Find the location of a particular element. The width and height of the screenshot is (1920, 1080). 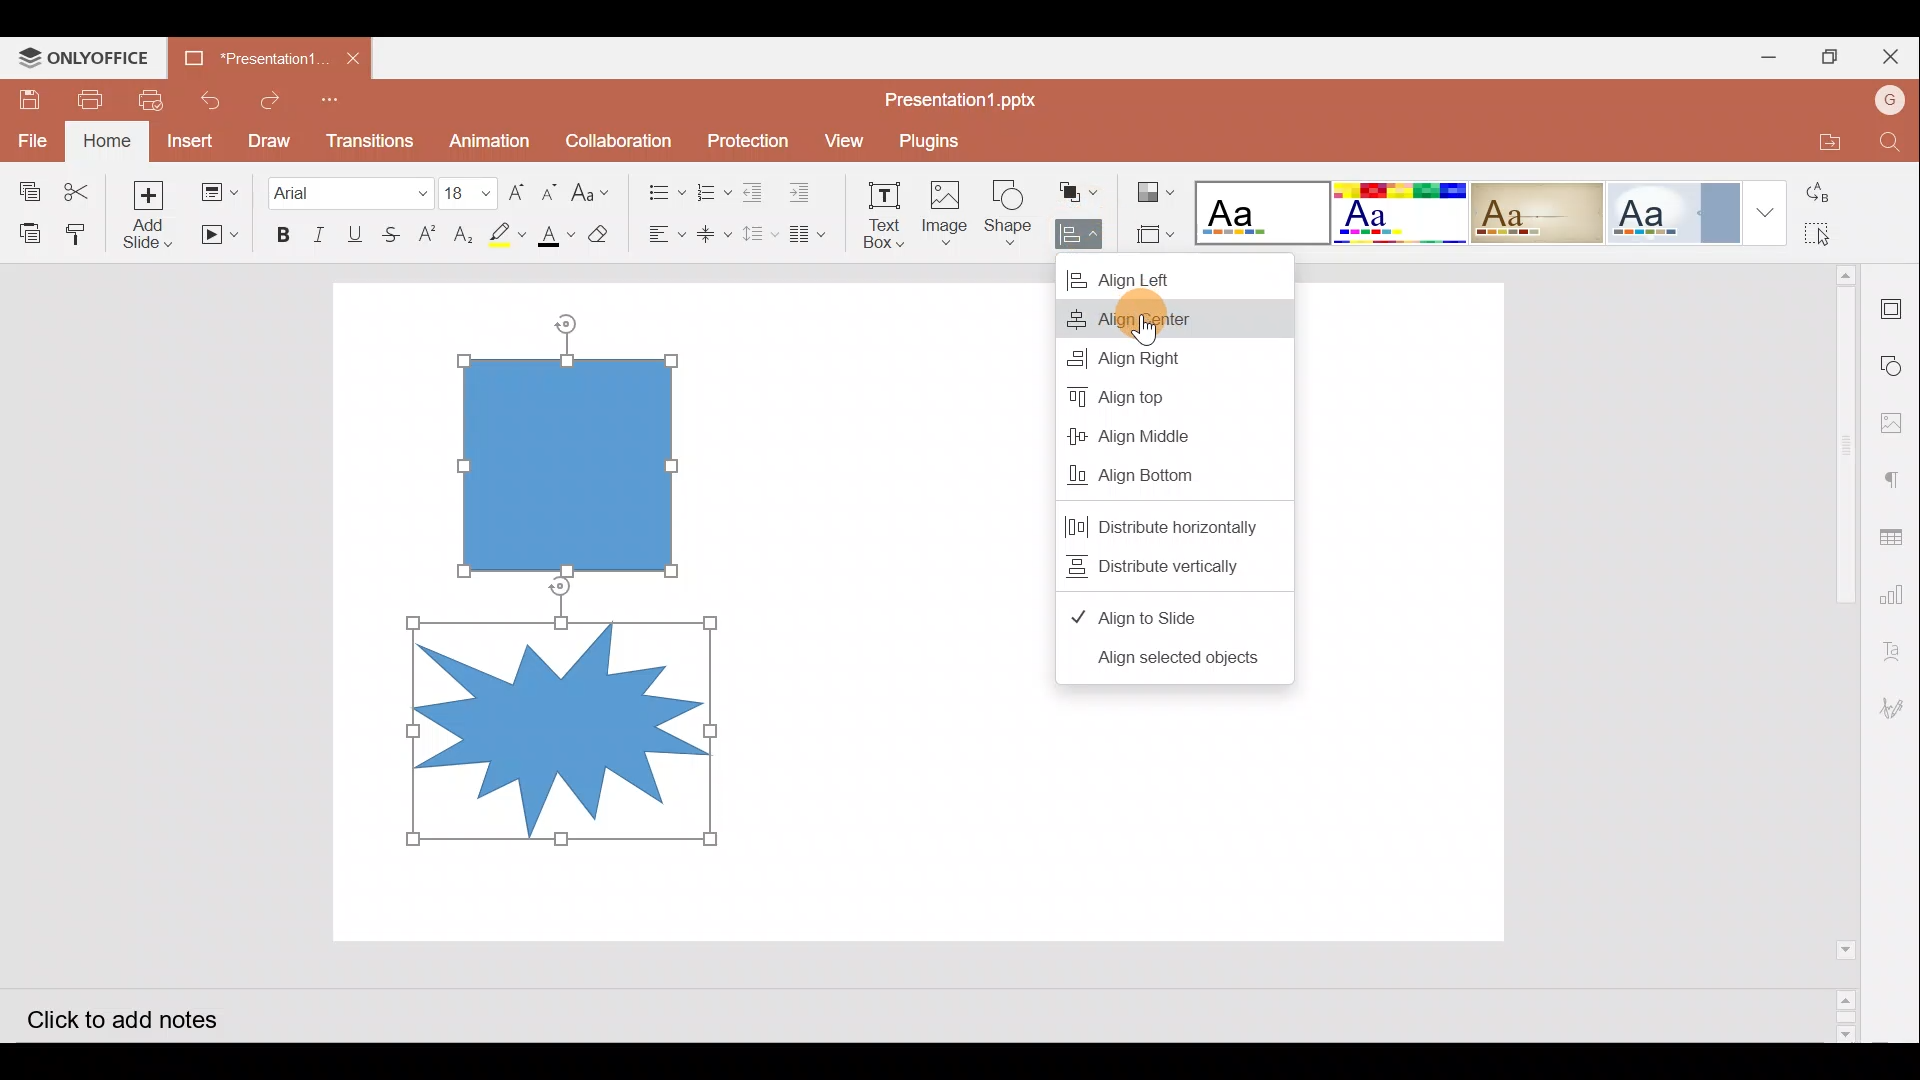

Copy style is located at coordinates (80, 231).